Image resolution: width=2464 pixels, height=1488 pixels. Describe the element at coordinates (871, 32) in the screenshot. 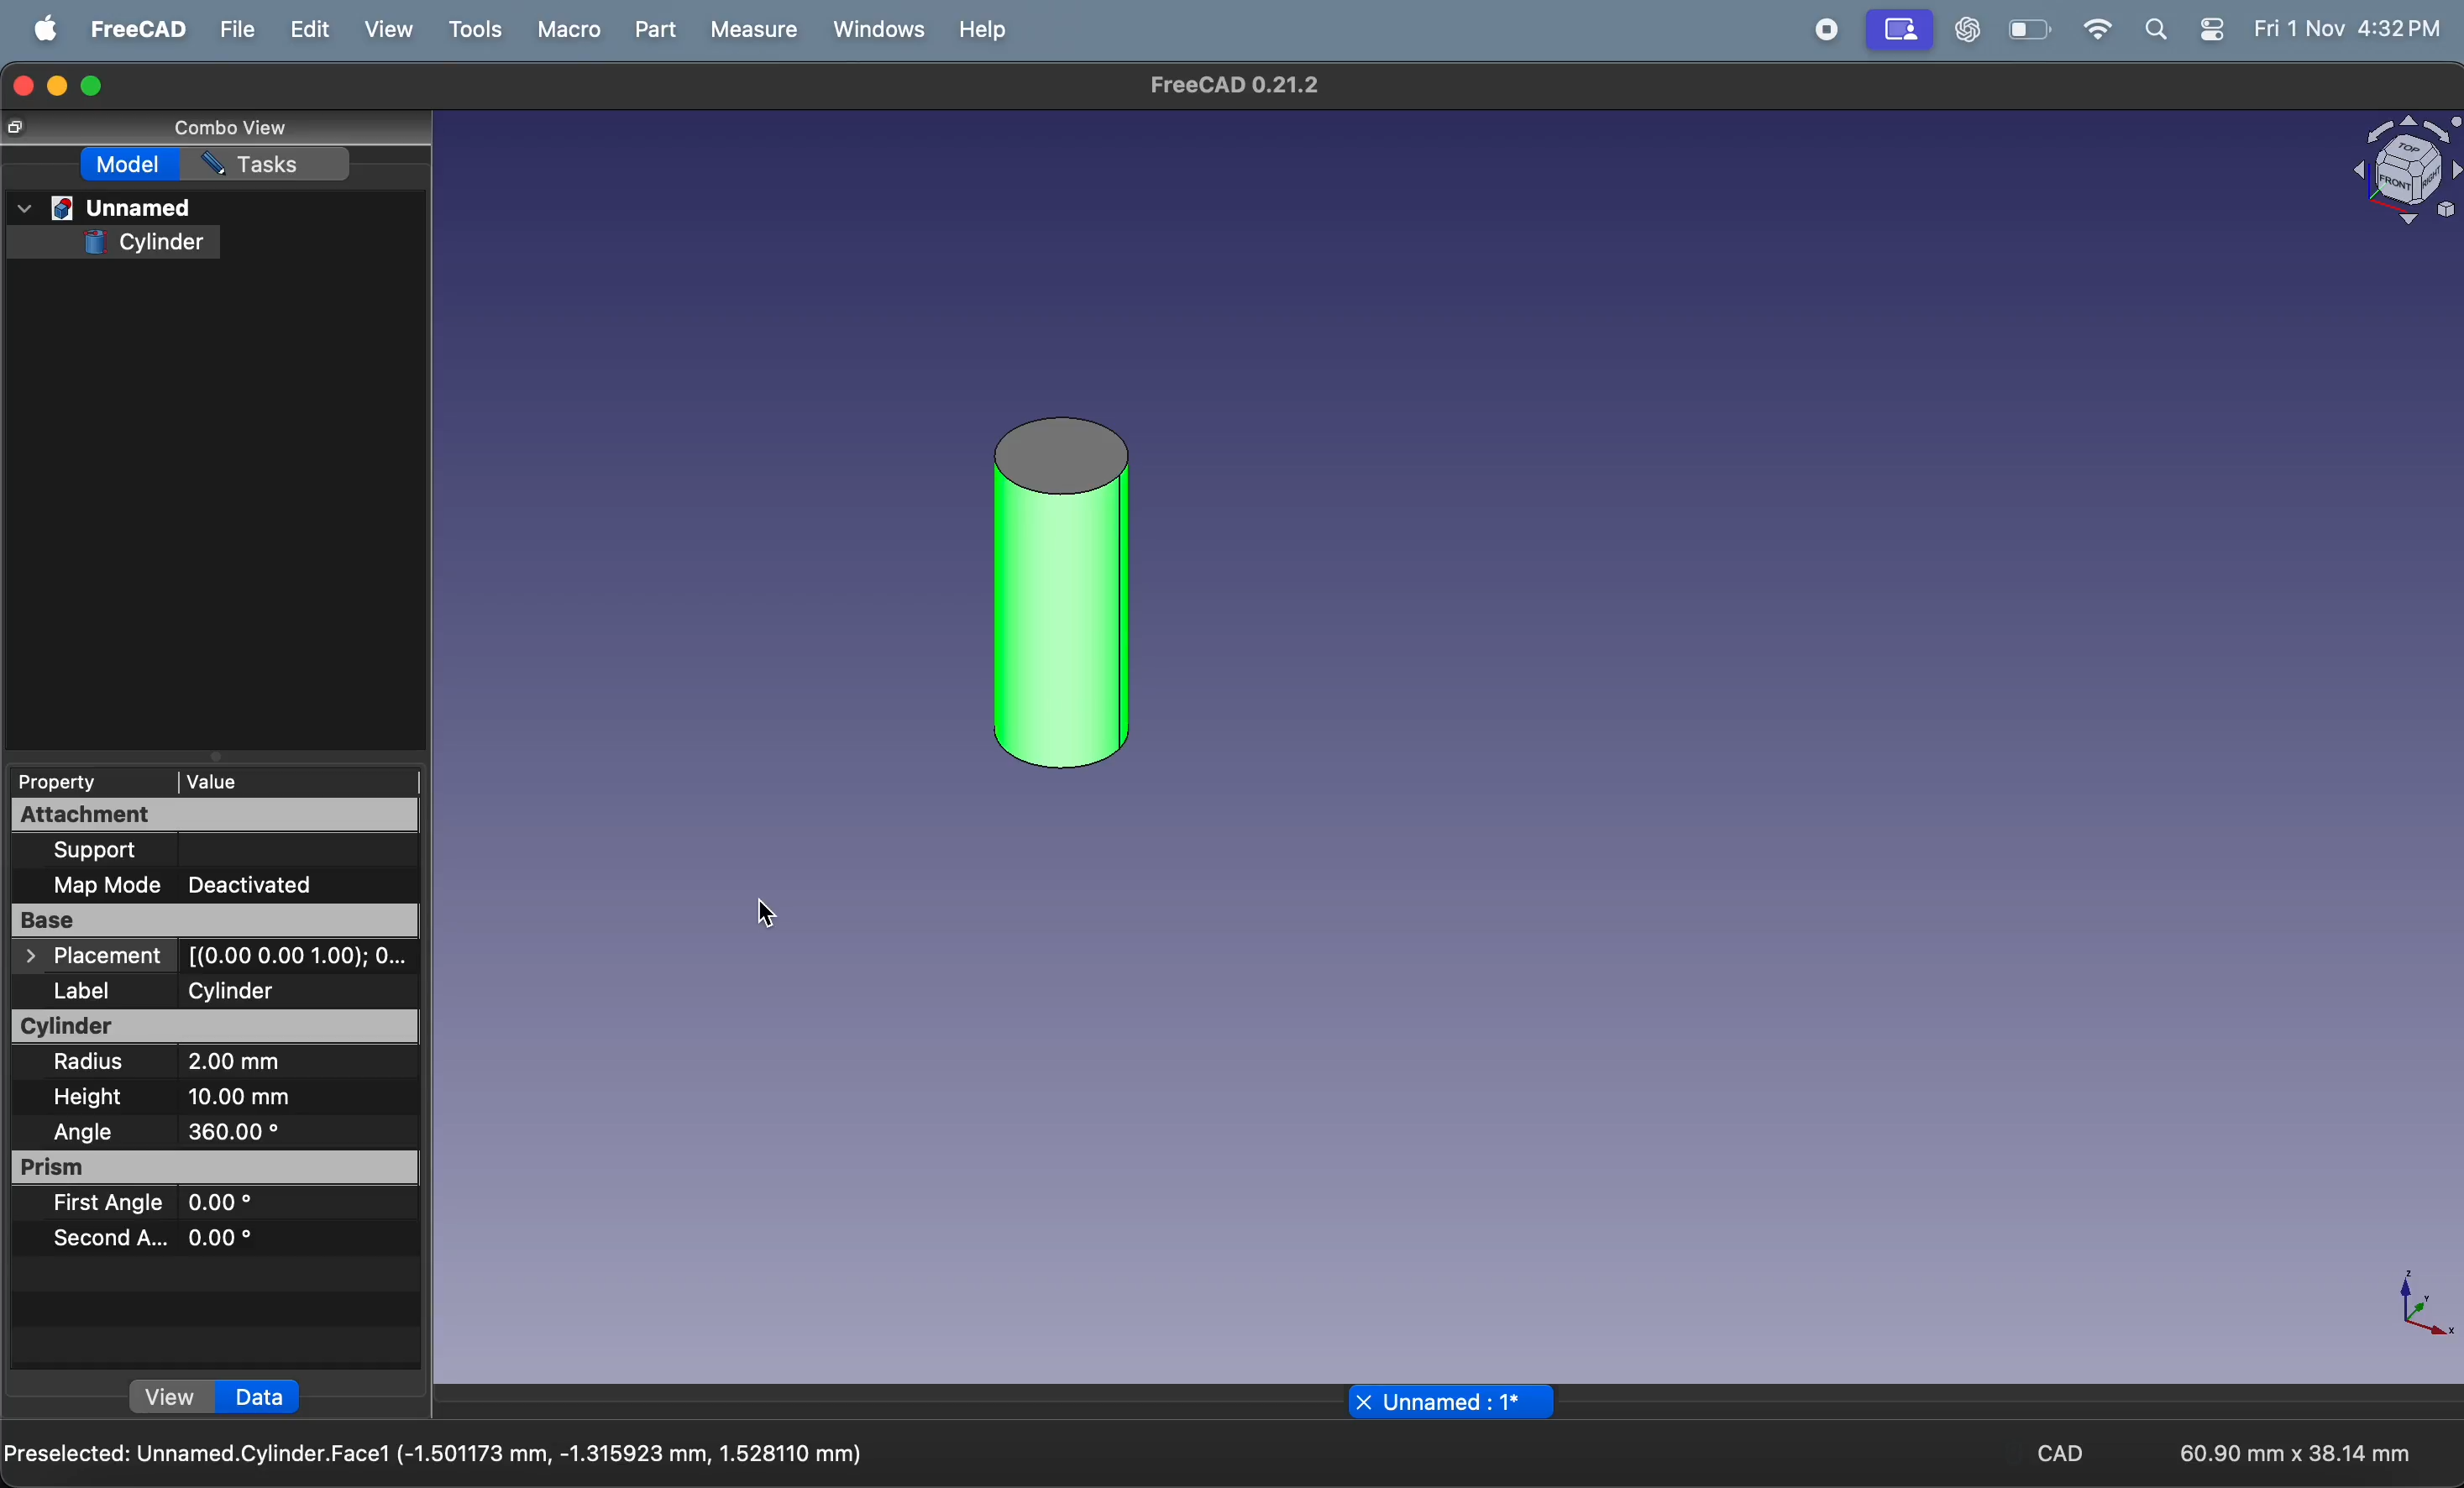

I see `windows` at that location.